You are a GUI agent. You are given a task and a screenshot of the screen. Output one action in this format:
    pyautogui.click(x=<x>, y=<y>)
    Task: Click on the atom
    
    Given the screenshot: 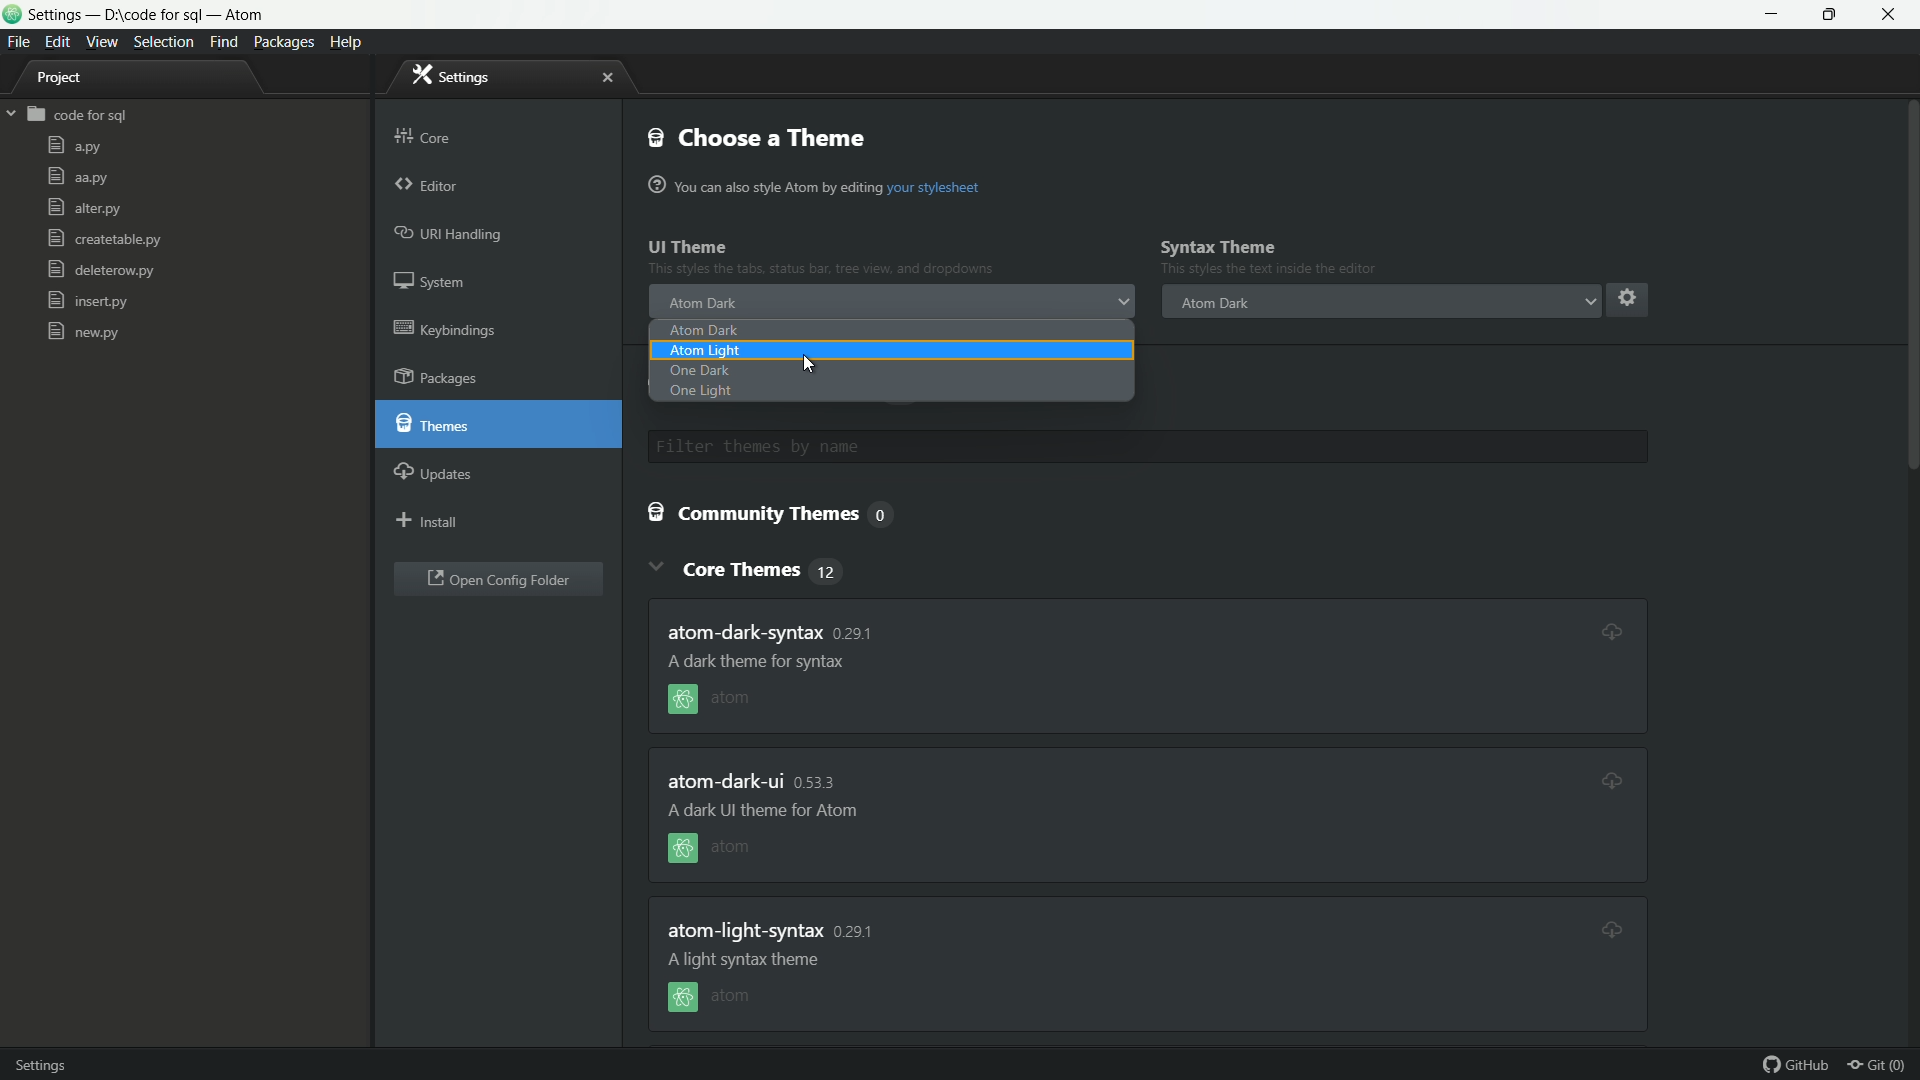 What is the action you would take?
    pyautogui.click(x=718, y=997)
    